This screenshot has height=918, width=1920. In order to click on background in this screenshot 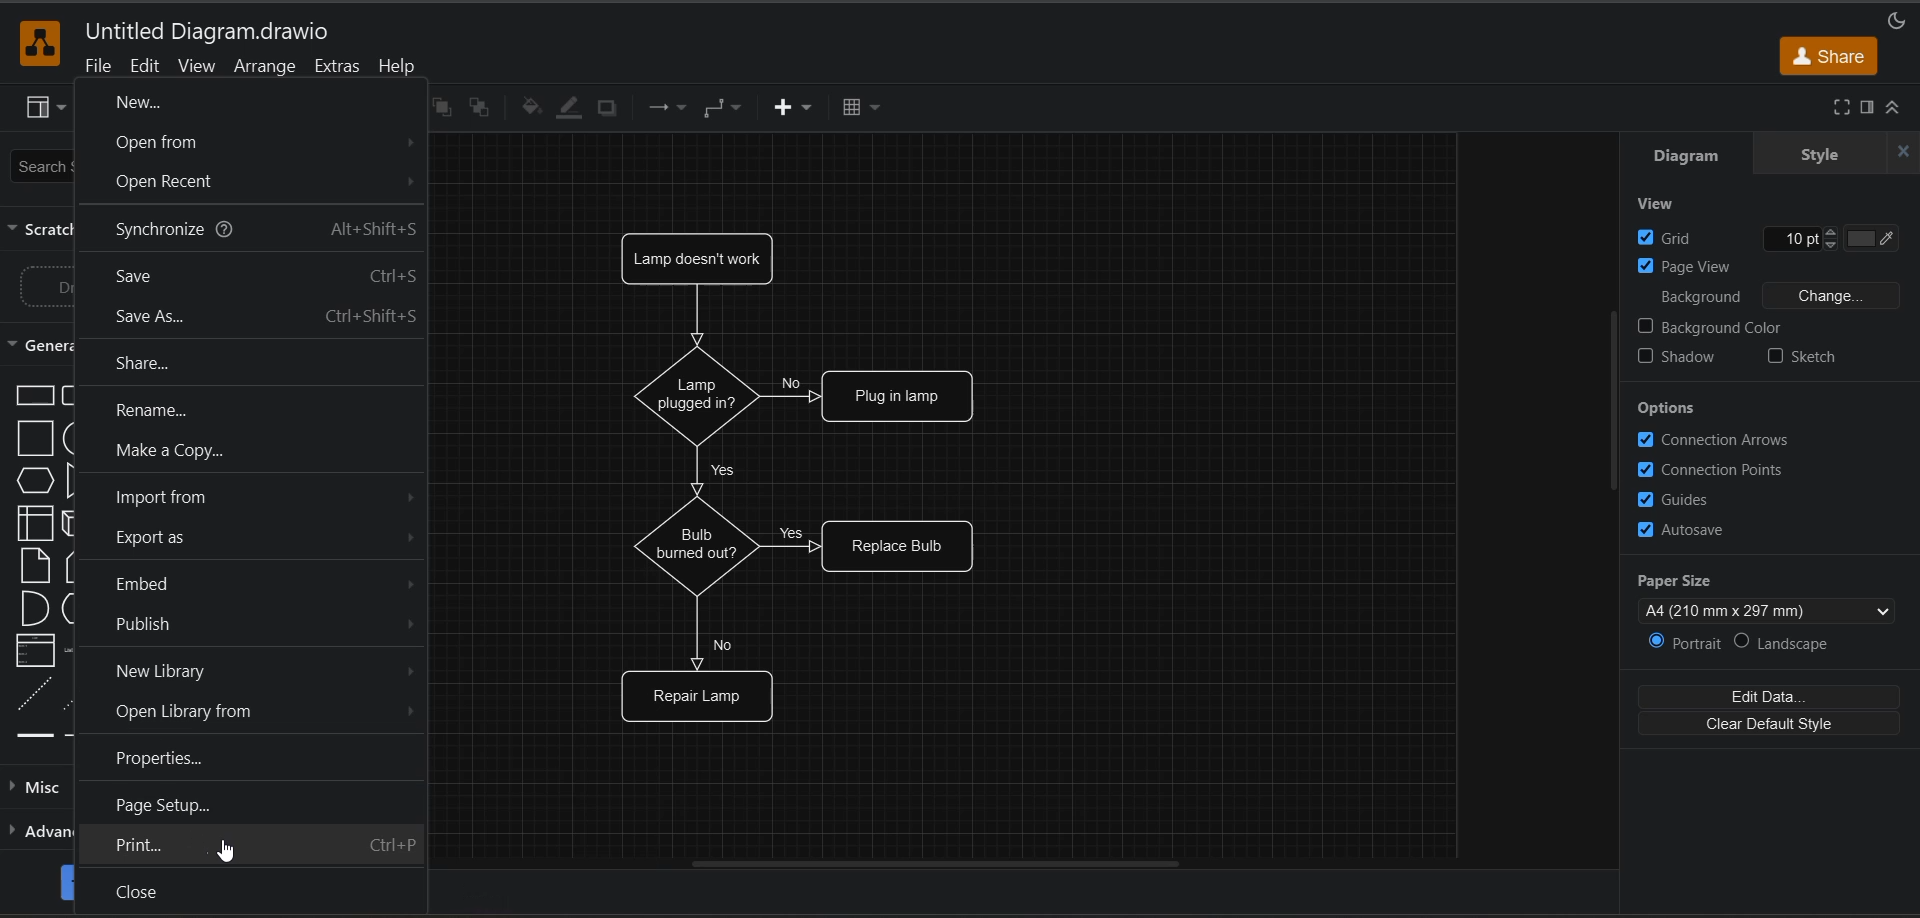, I will do `click(1776, 293)`.